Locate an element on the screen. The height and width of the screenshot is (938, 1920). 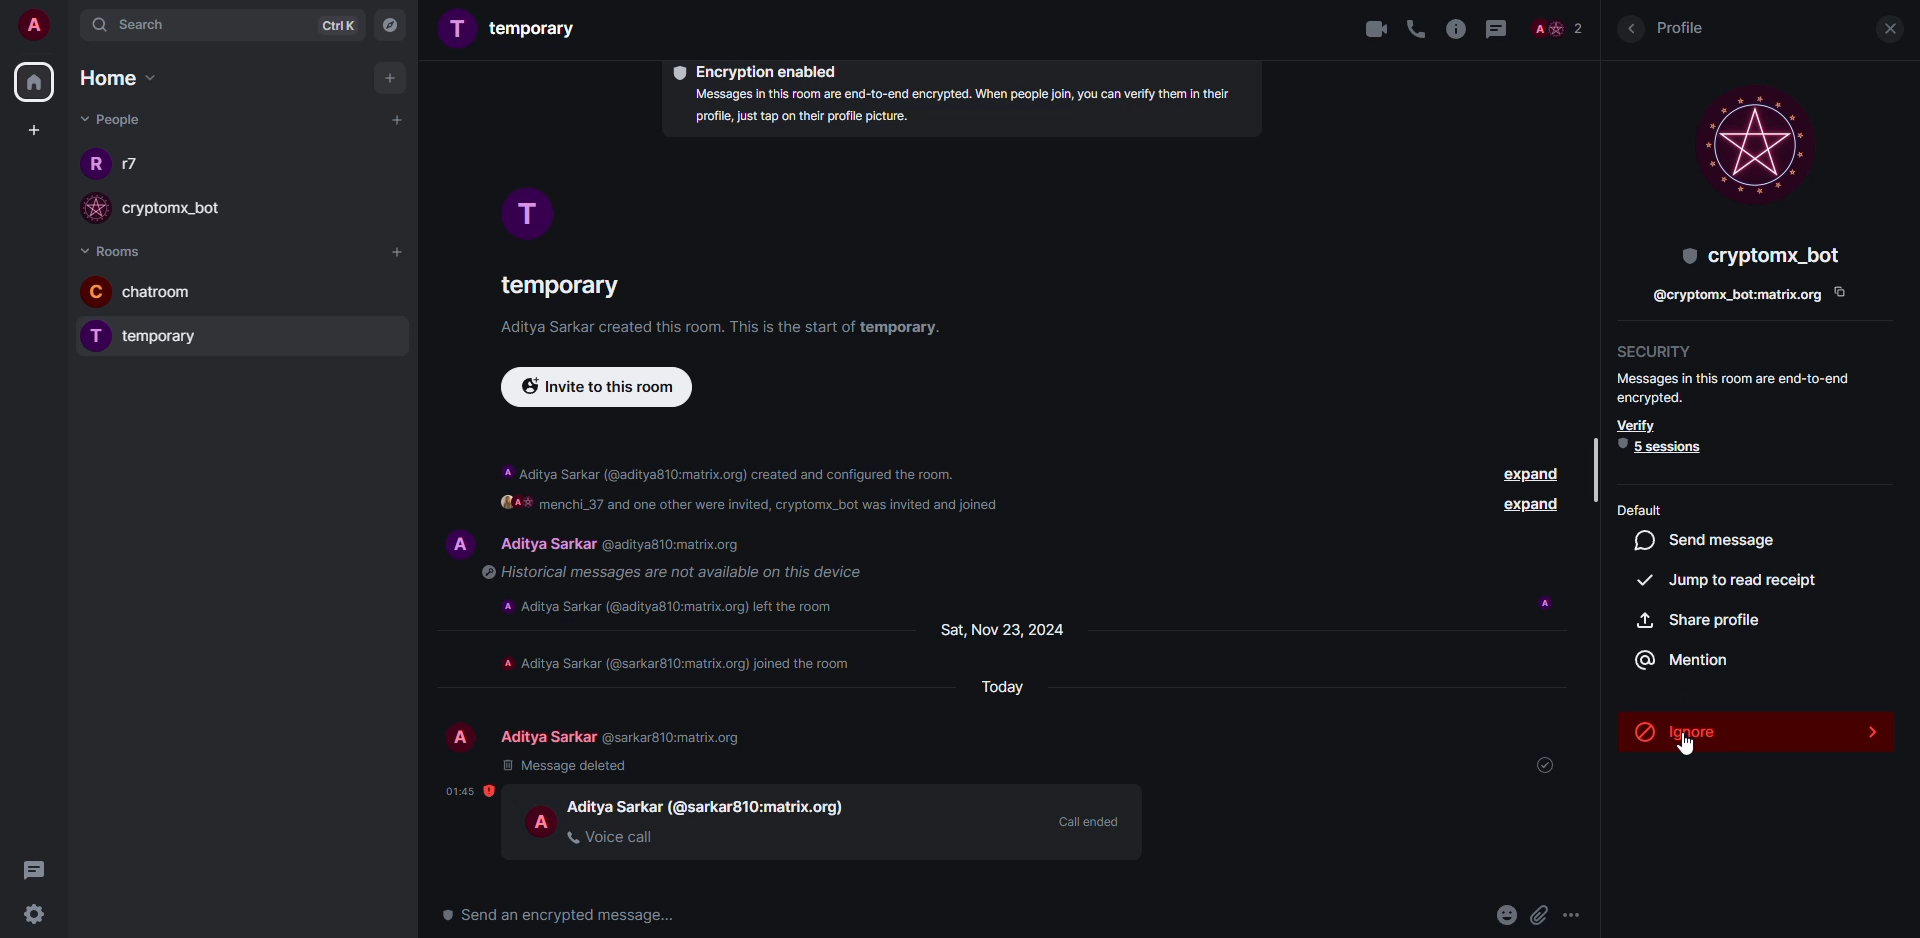
people is located at coordinates (189, 214).